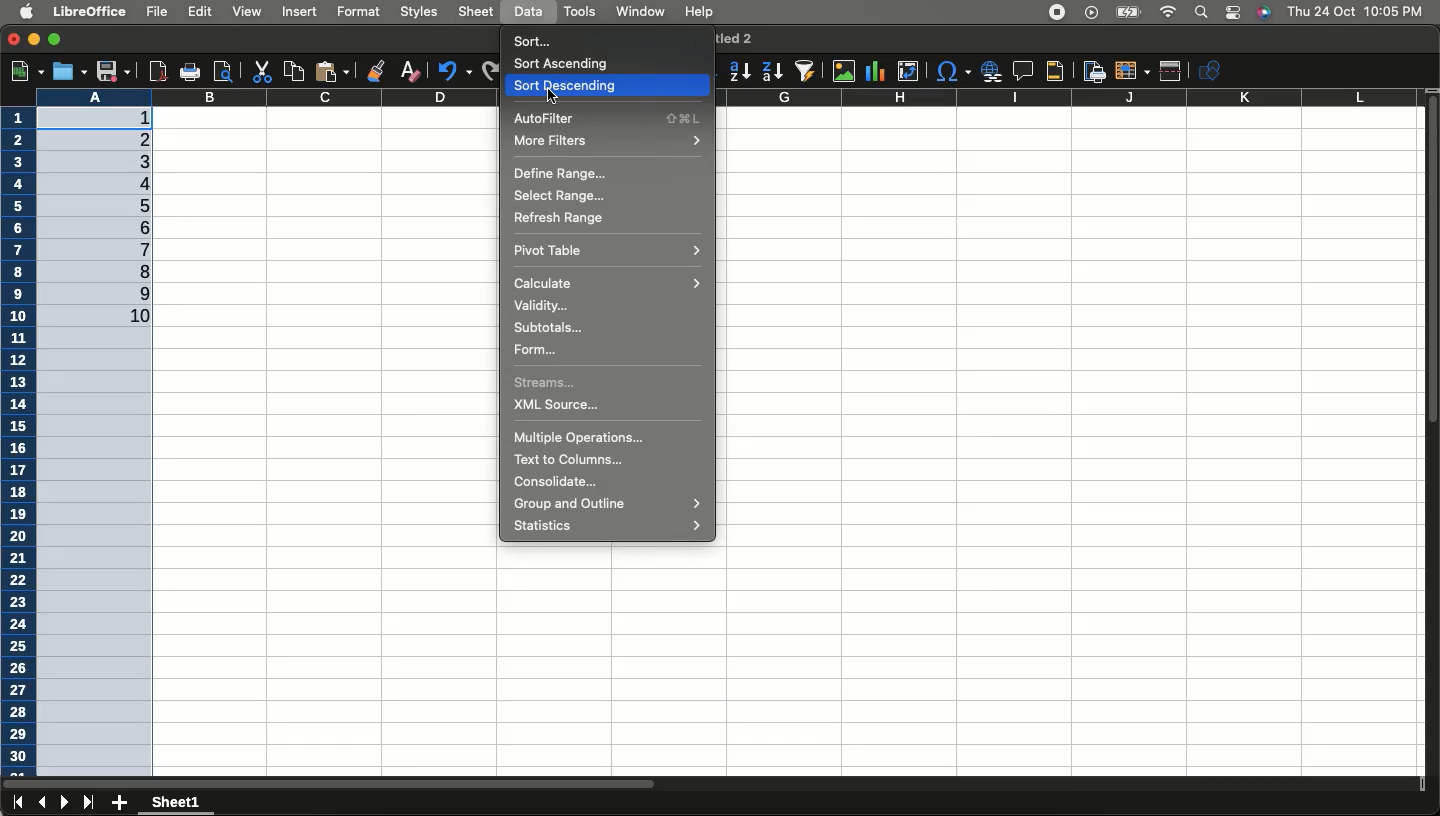 The image size is (1440, 816). What do you see at coordinates (1263, 13) in the screenshot?
I see `Voice control` at bounding box center [1263, 13].